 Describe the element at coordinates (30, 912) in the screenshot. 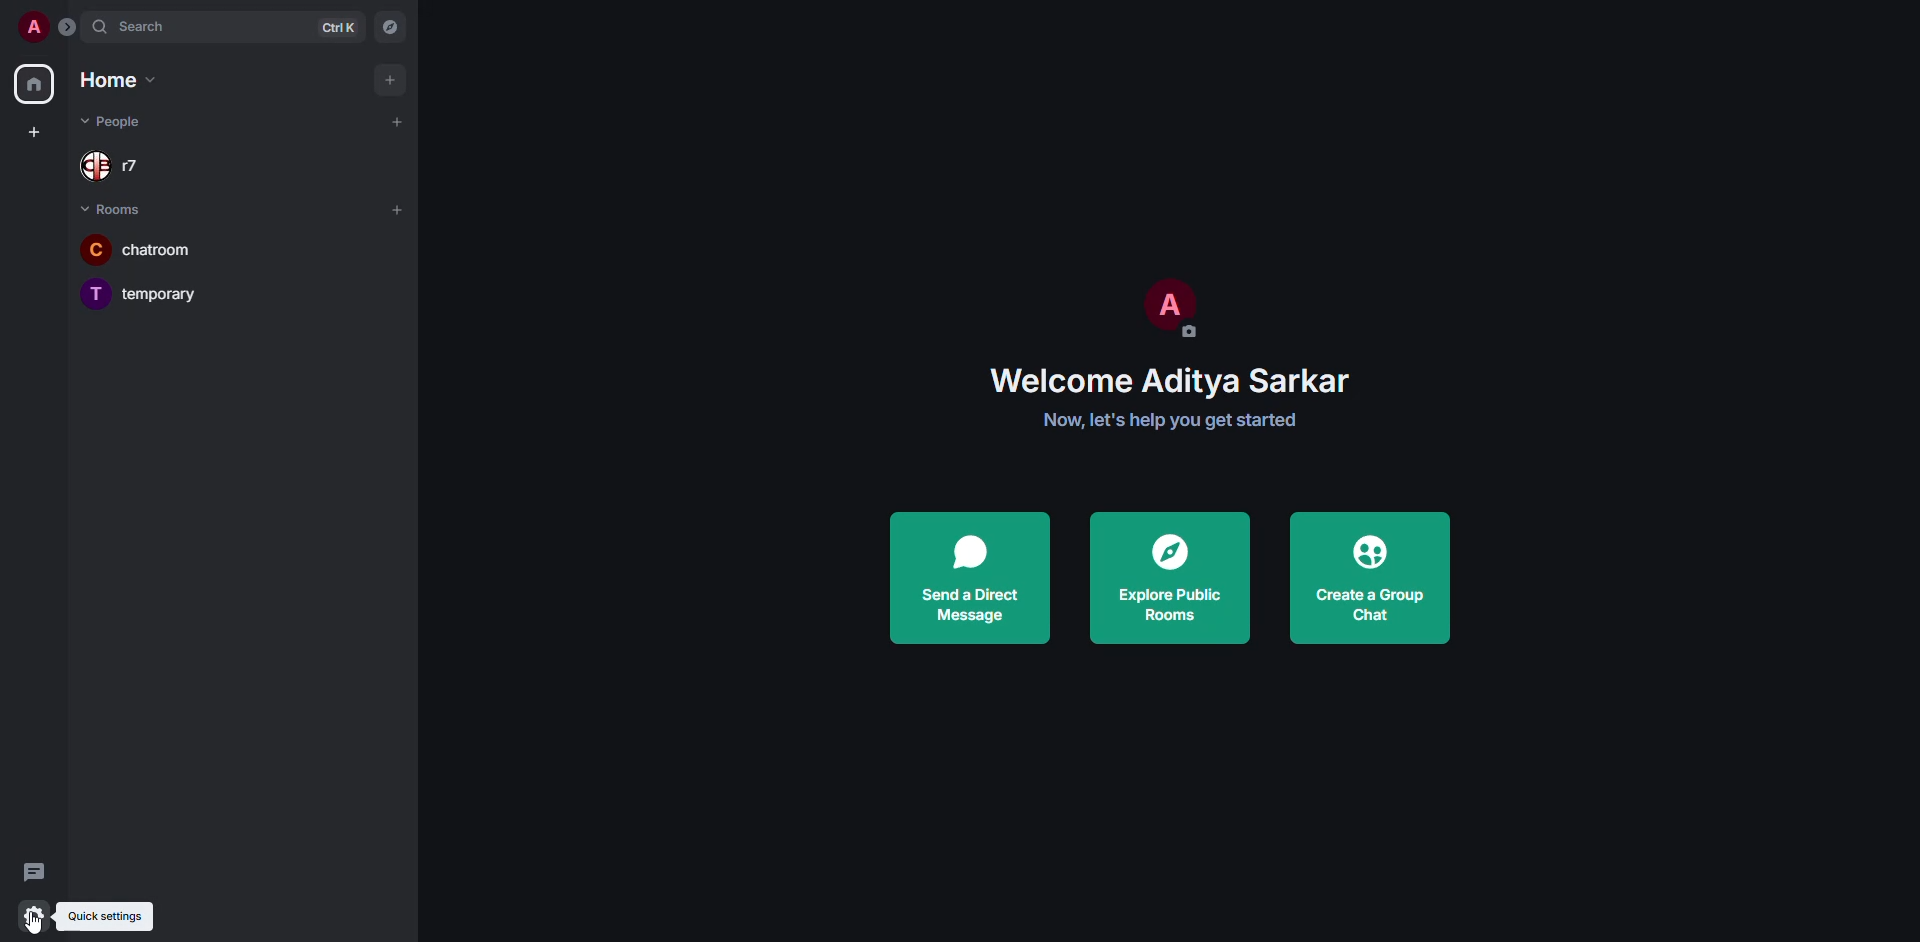

I see `quick settings` at that location.